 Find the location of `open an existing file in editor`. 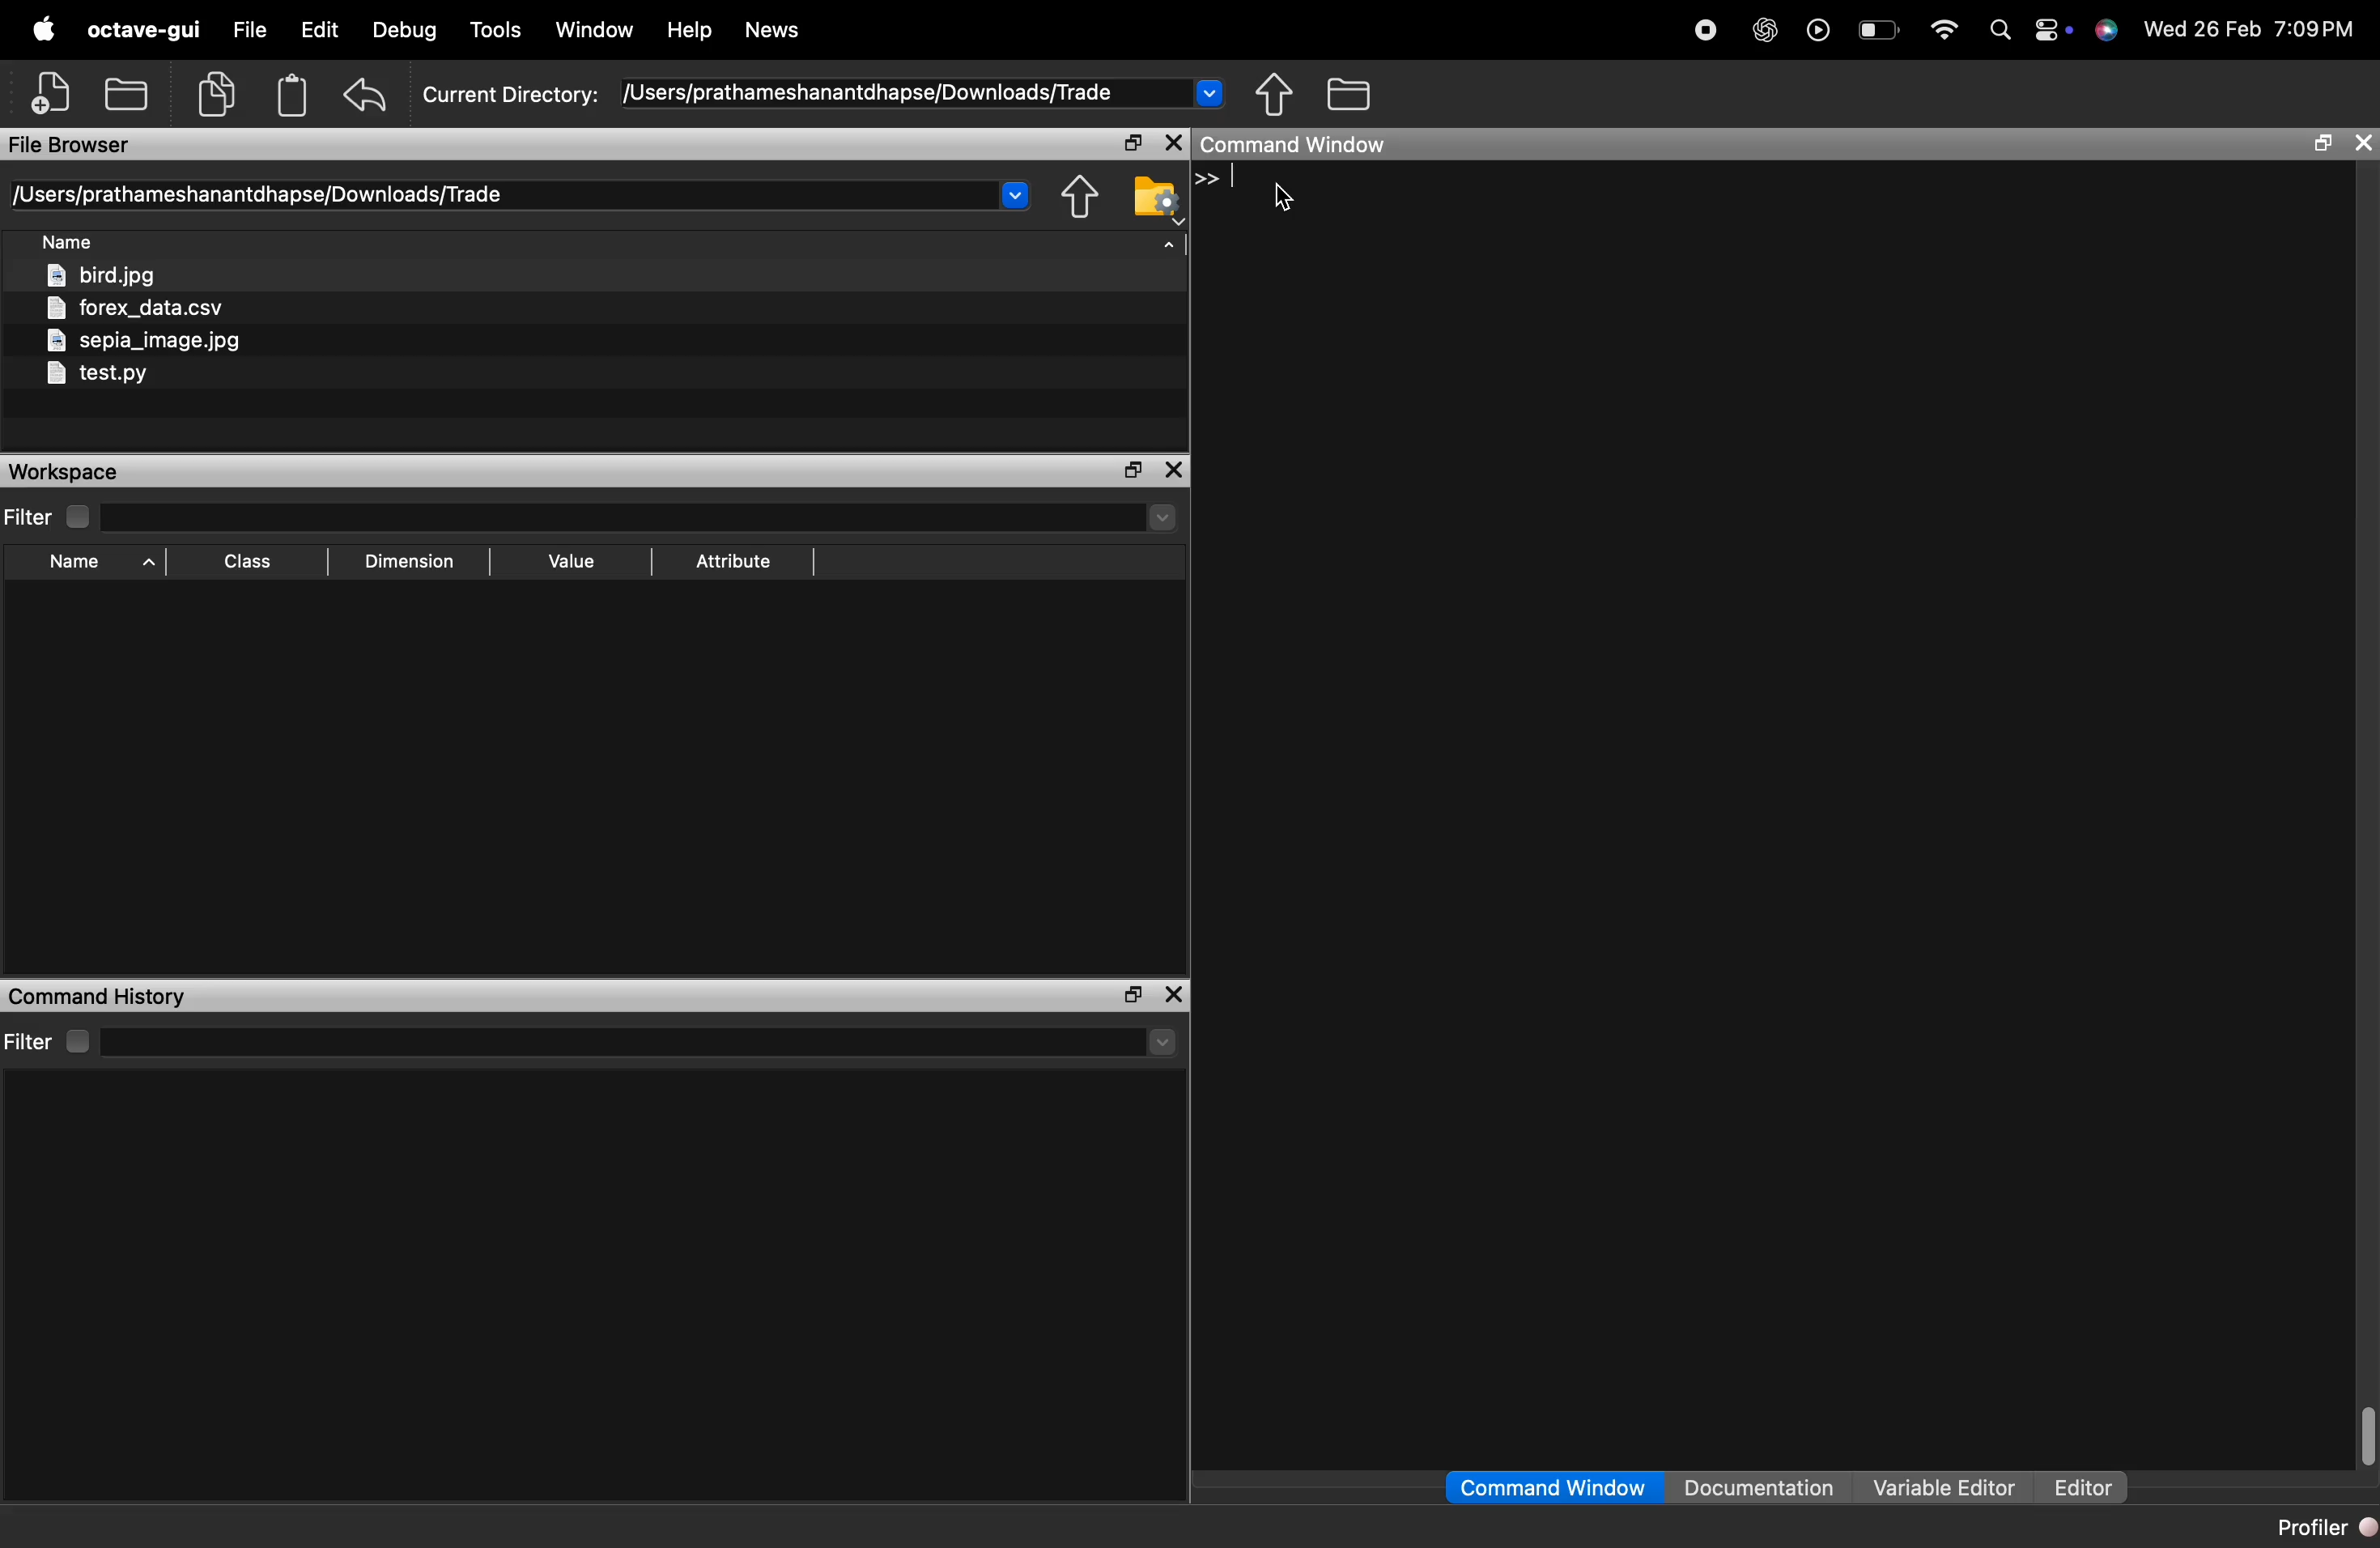

open an existing file in editor is located at coordinates (127, 94).